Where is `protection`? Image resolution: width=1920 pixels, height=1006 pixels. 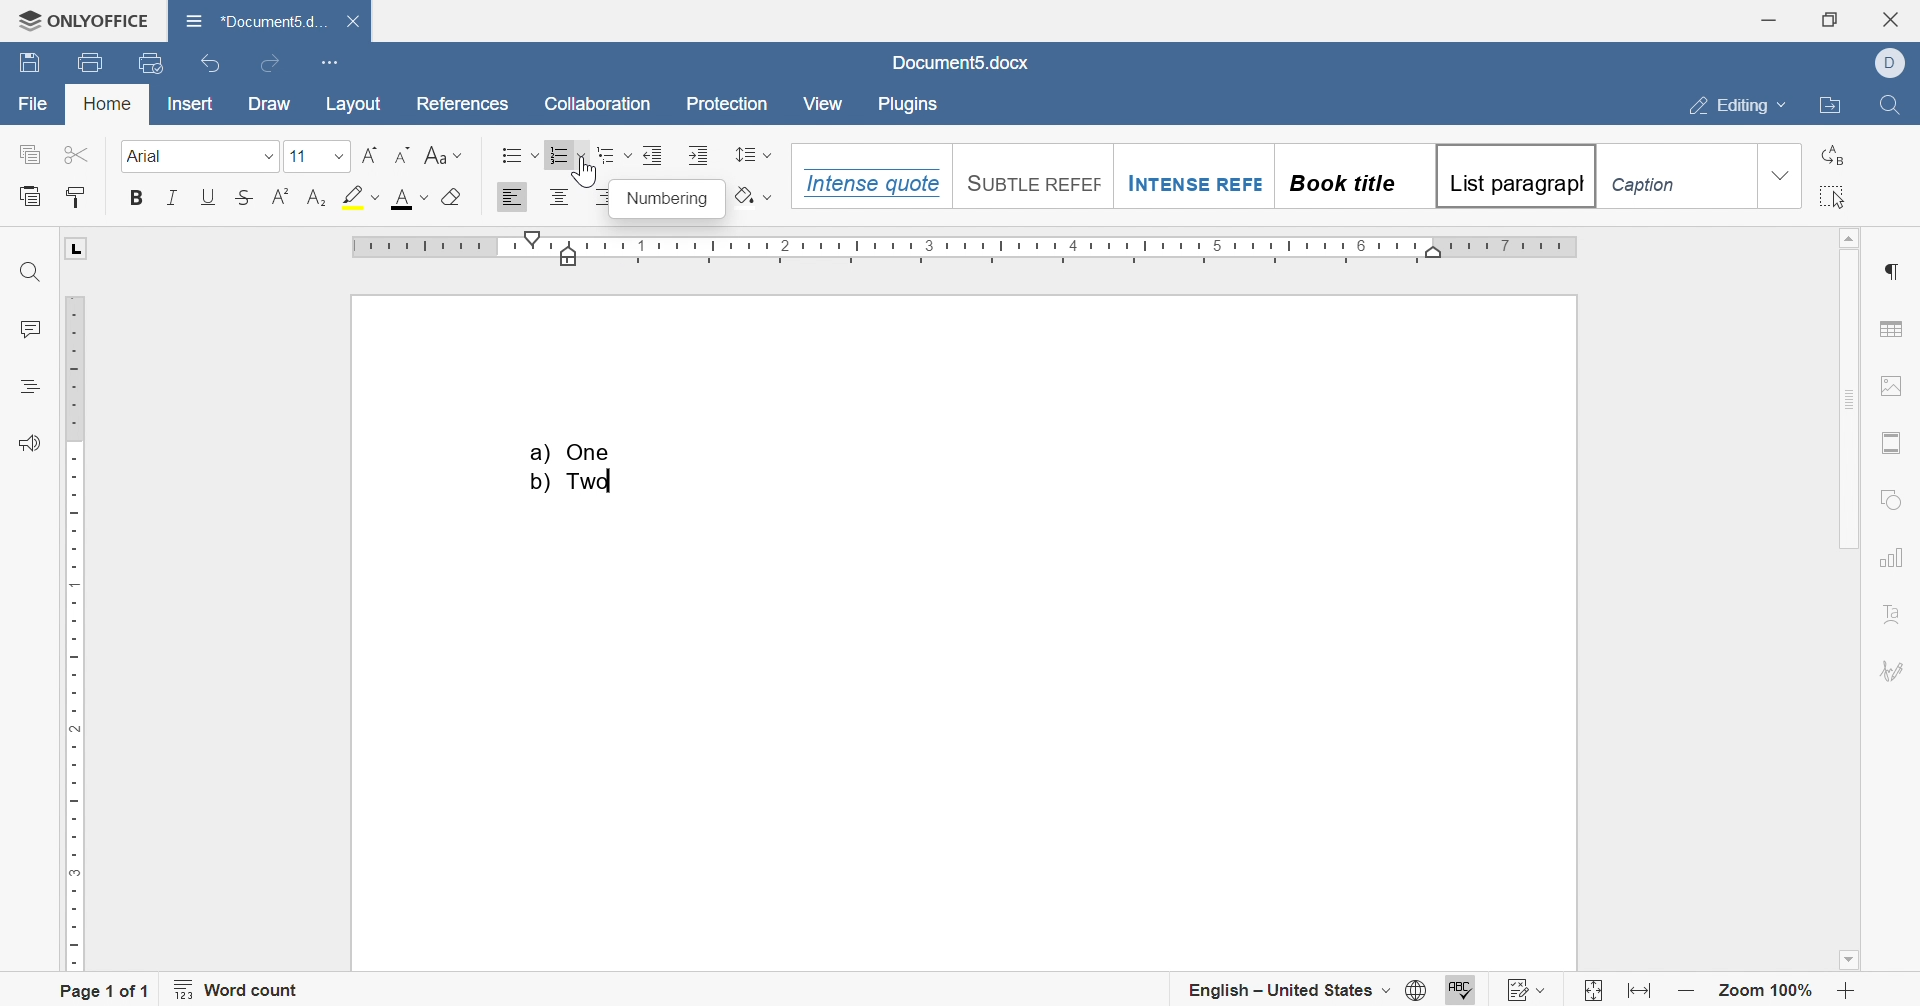 protection is located at coordinates (730, 105).